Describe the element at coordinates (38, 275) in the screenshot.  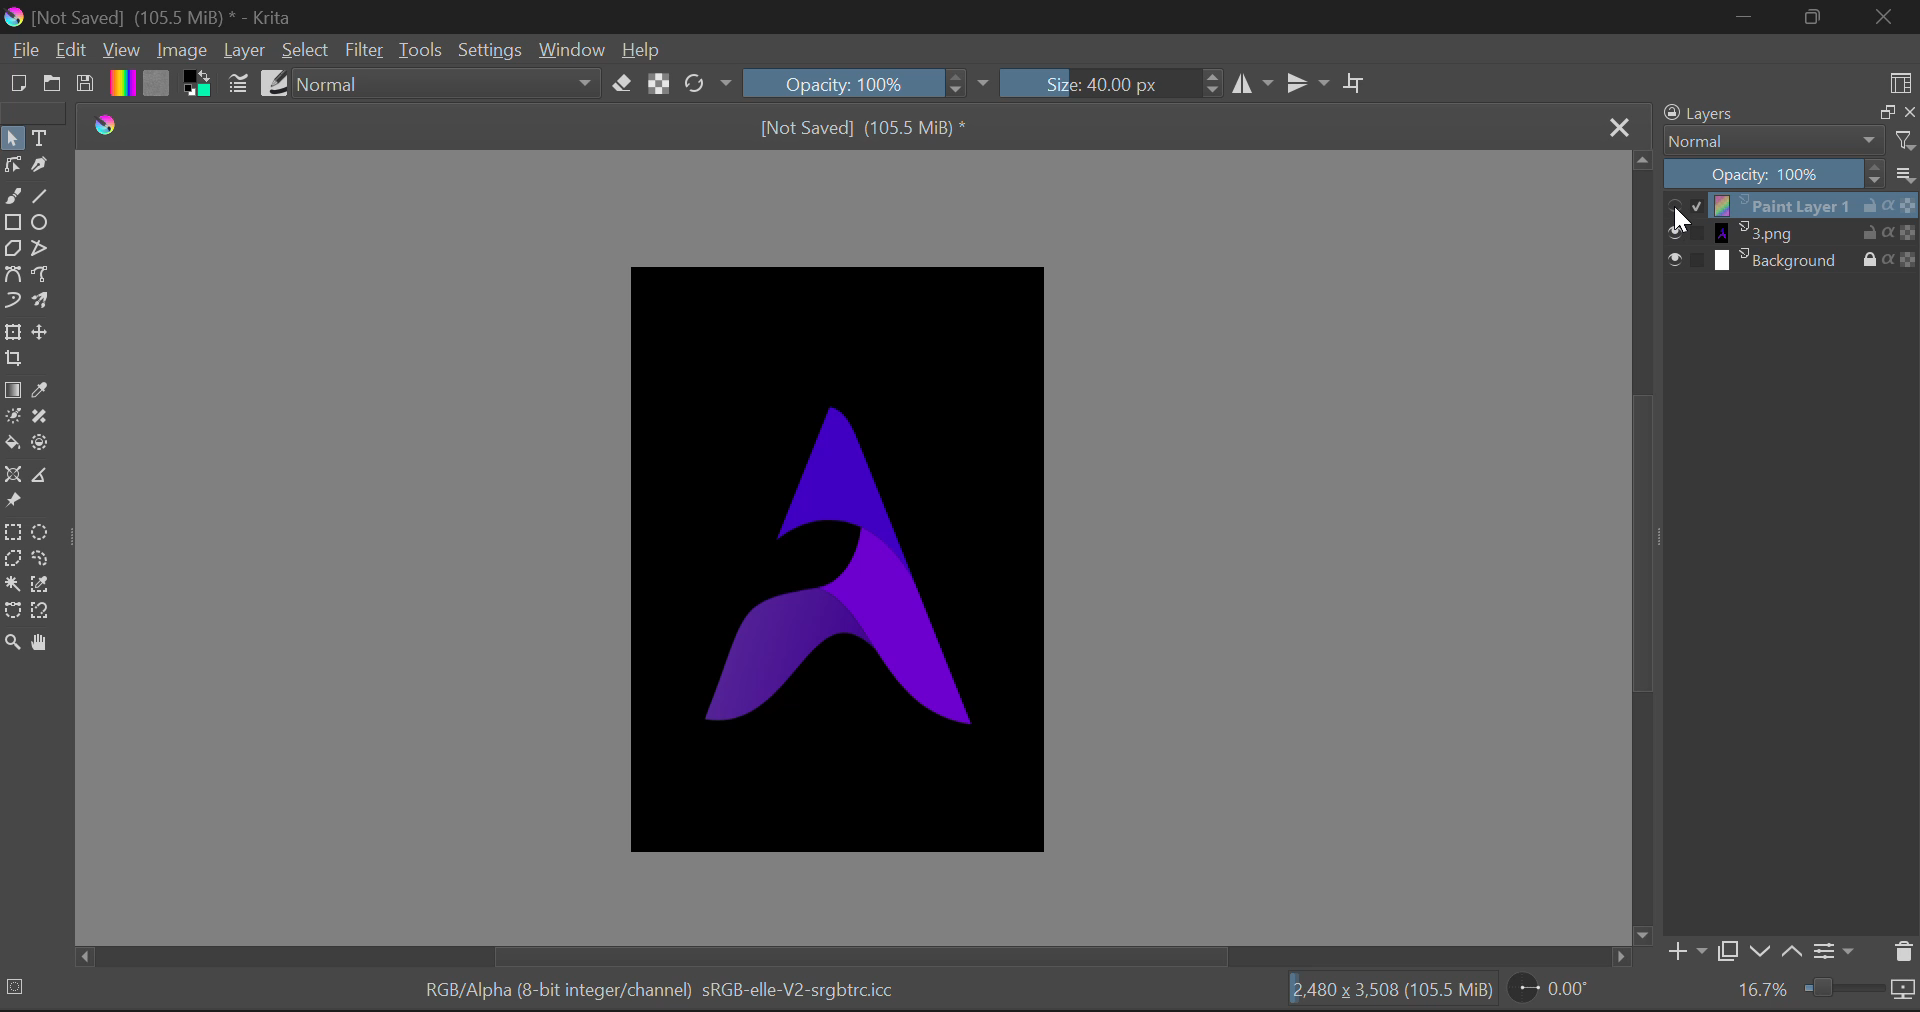
I see `Freehand Path Tool` at that location.